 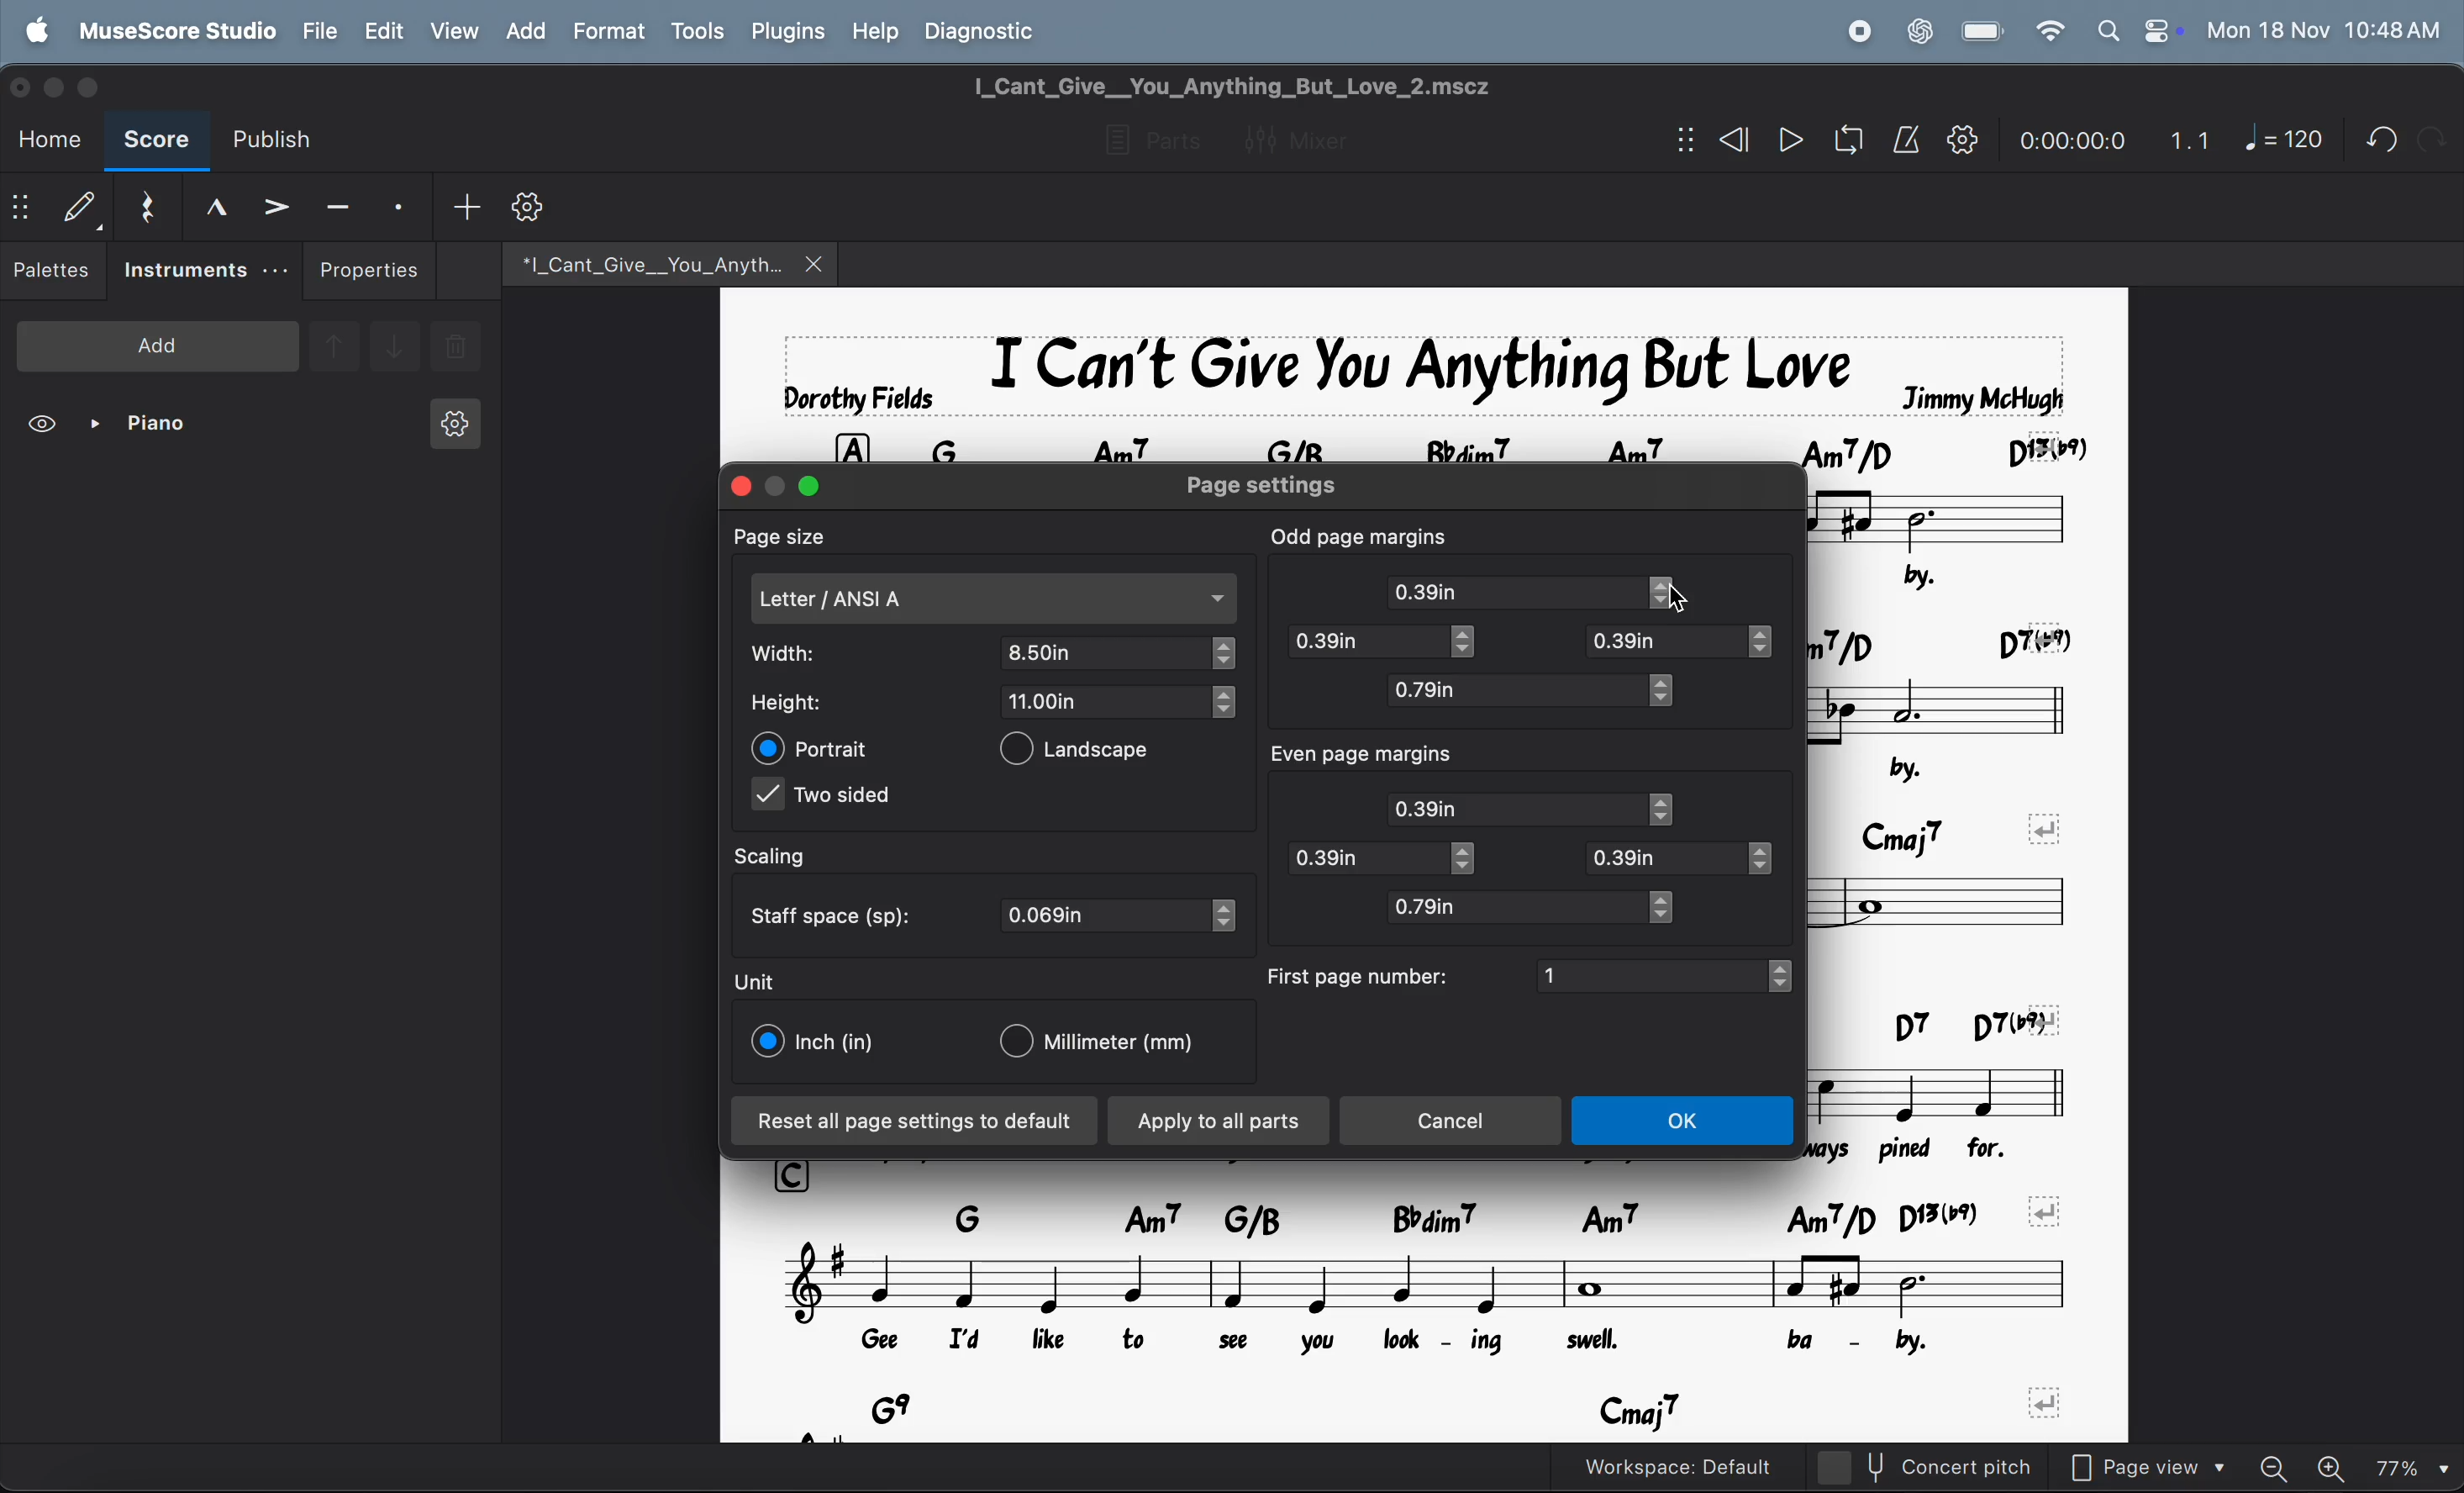 What do you see at coordinates (1360, 534) in the screenshot?
I see `odd page margins` at bounding box center [1360, 534].